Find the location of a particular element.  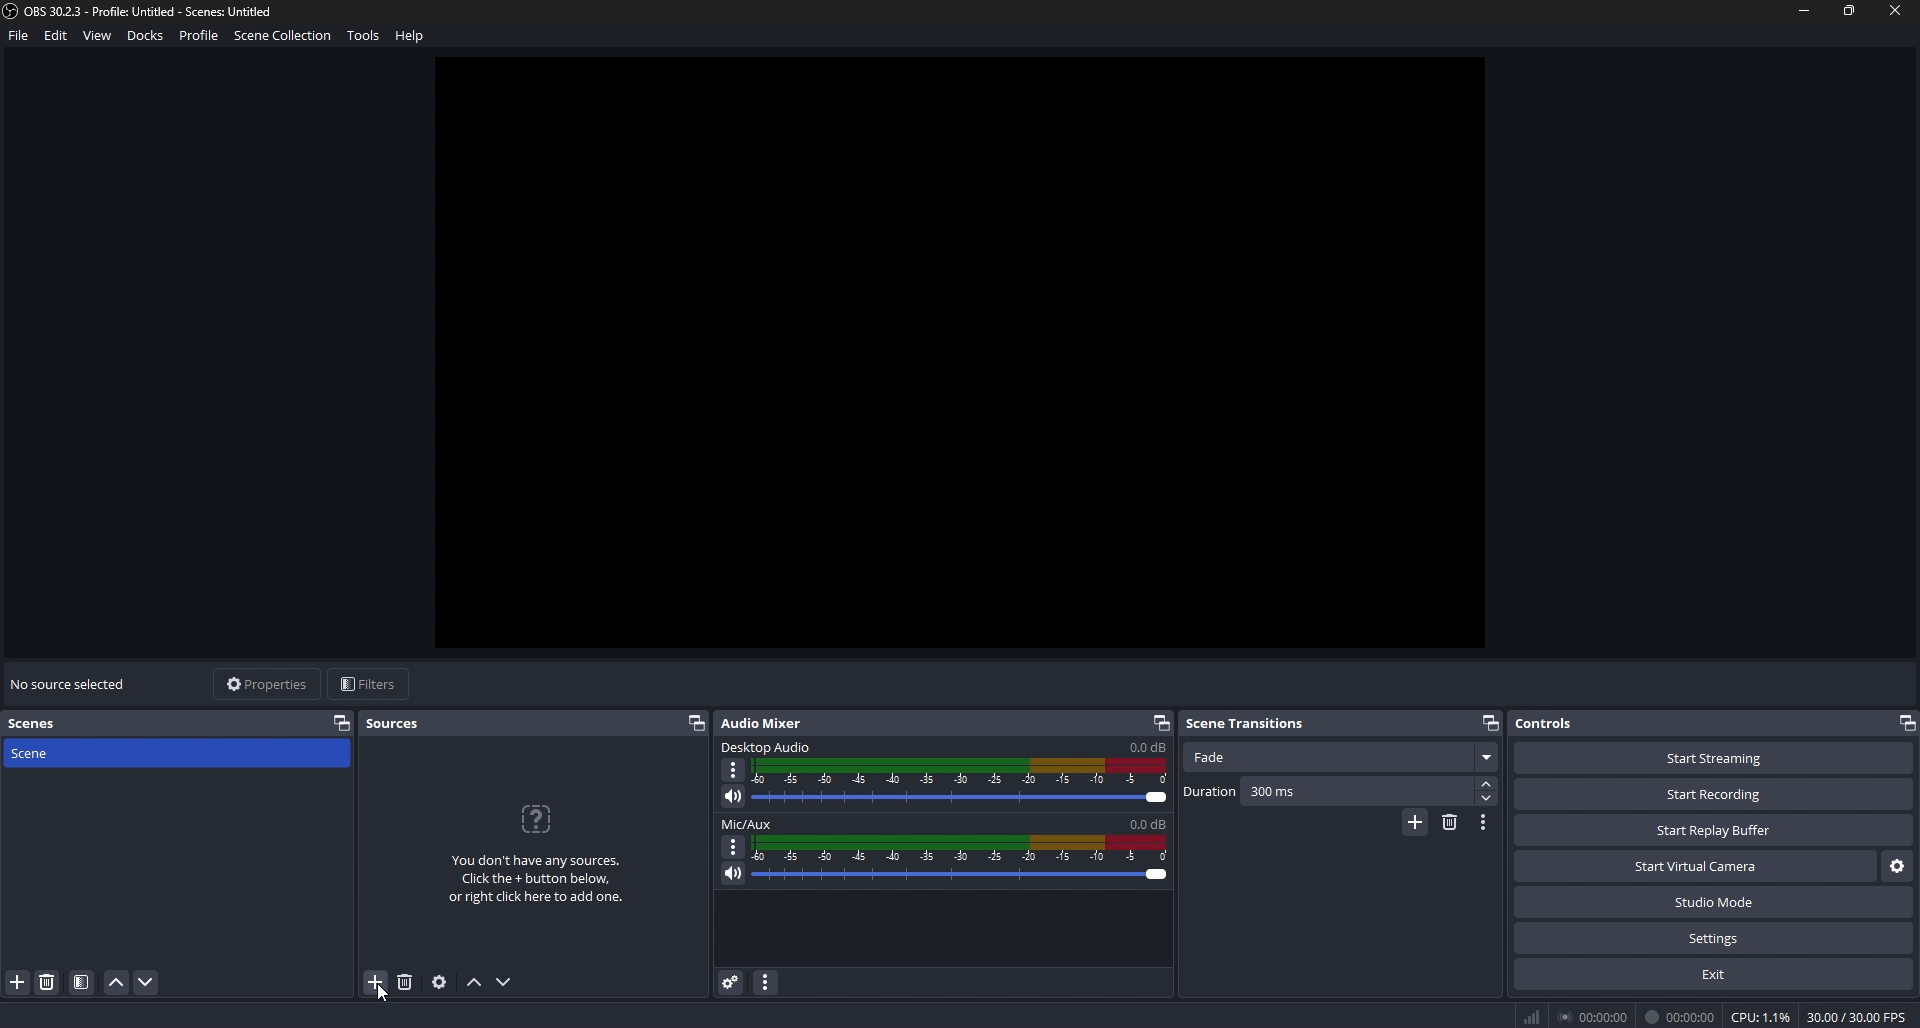

audio mixer is located at coordinates (772, 722).